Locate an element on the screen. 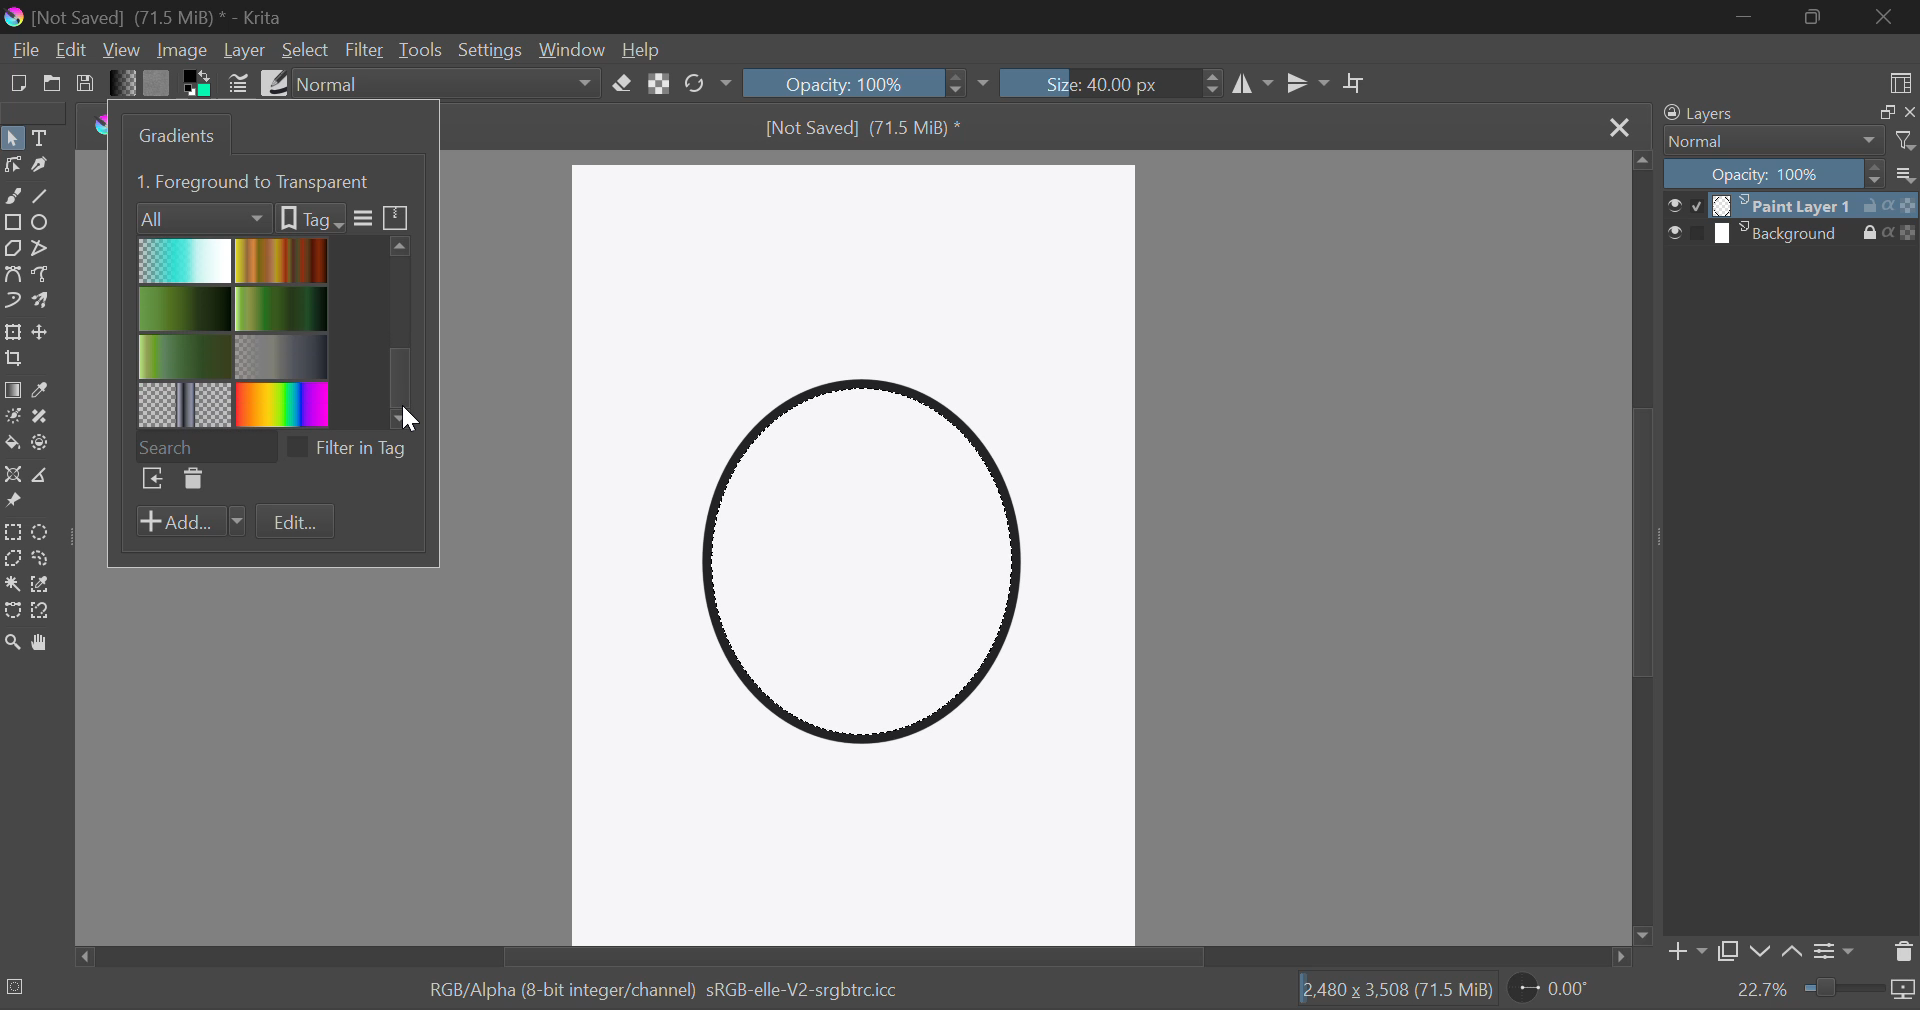 Image resolution: width=1920 pixels, height=1010 pixels. Window is located at coordinates (574, 53).